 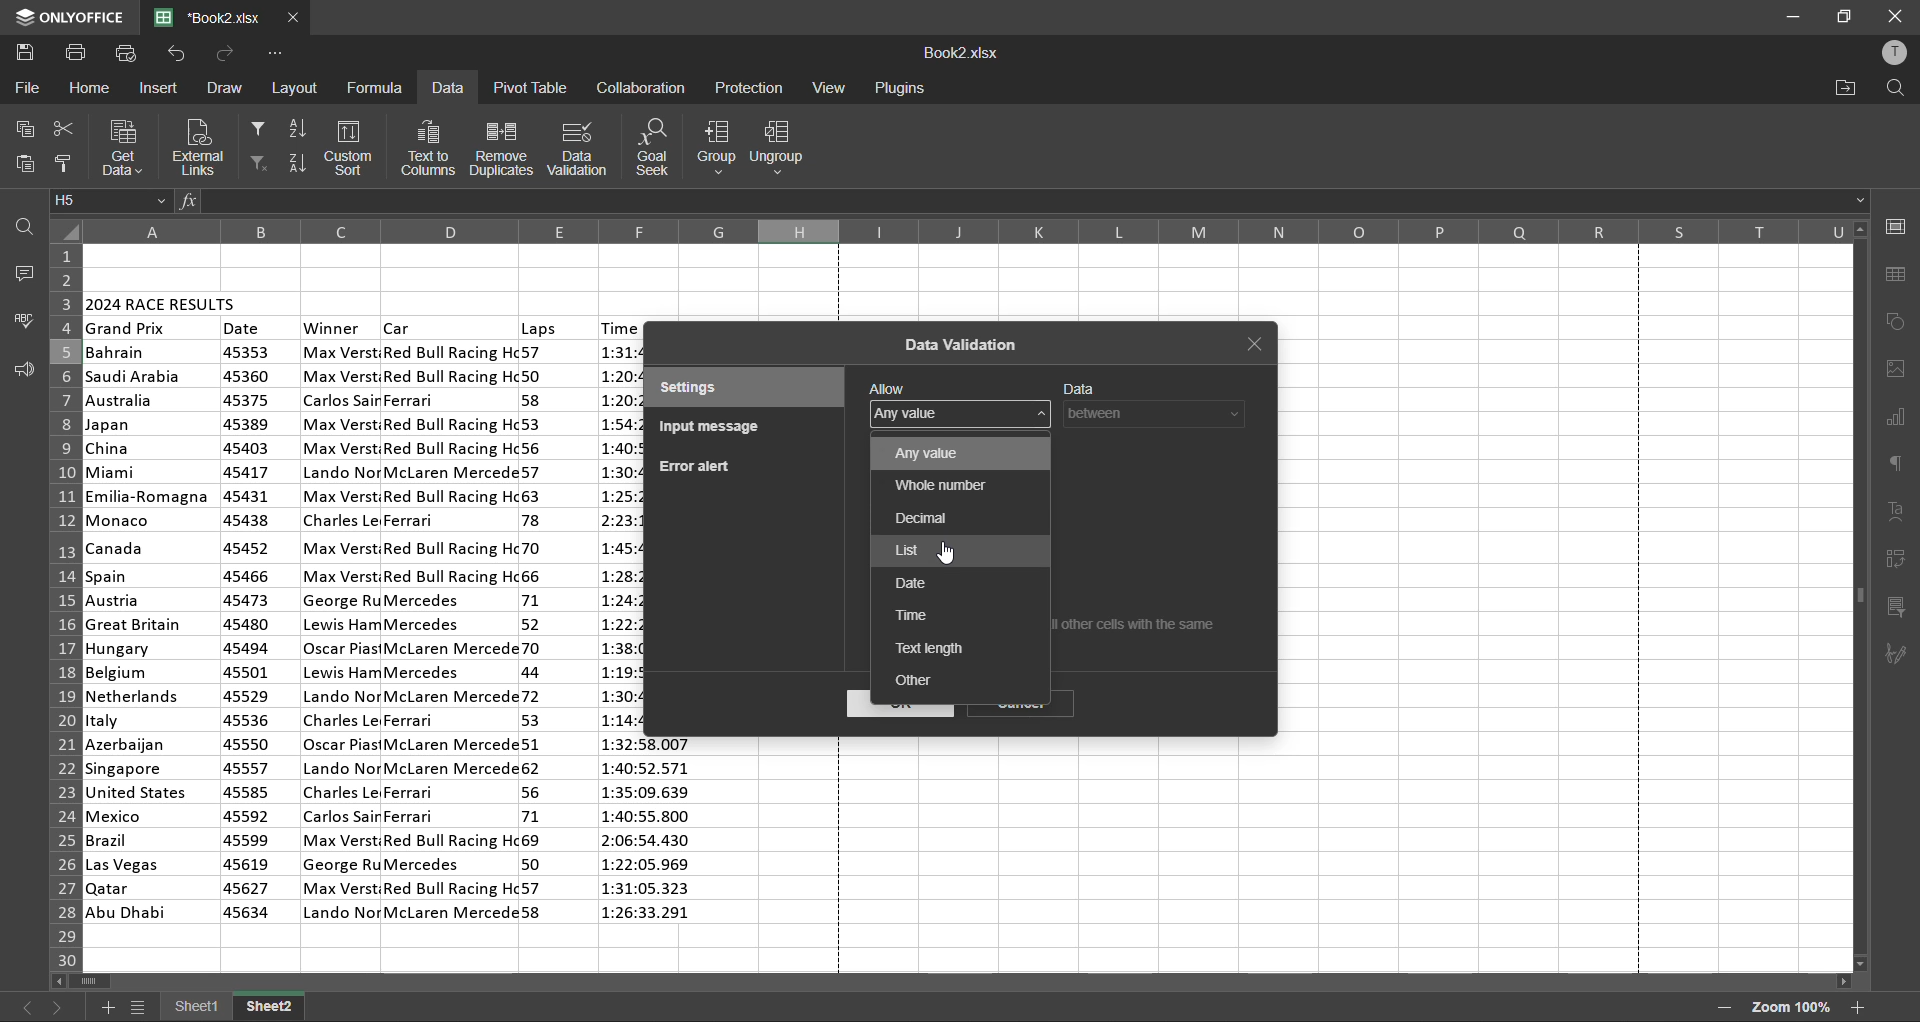 What do you see at coordinates (61, 604) in the screenshot?
I see `row numbers` at bounding box center [61, 604].